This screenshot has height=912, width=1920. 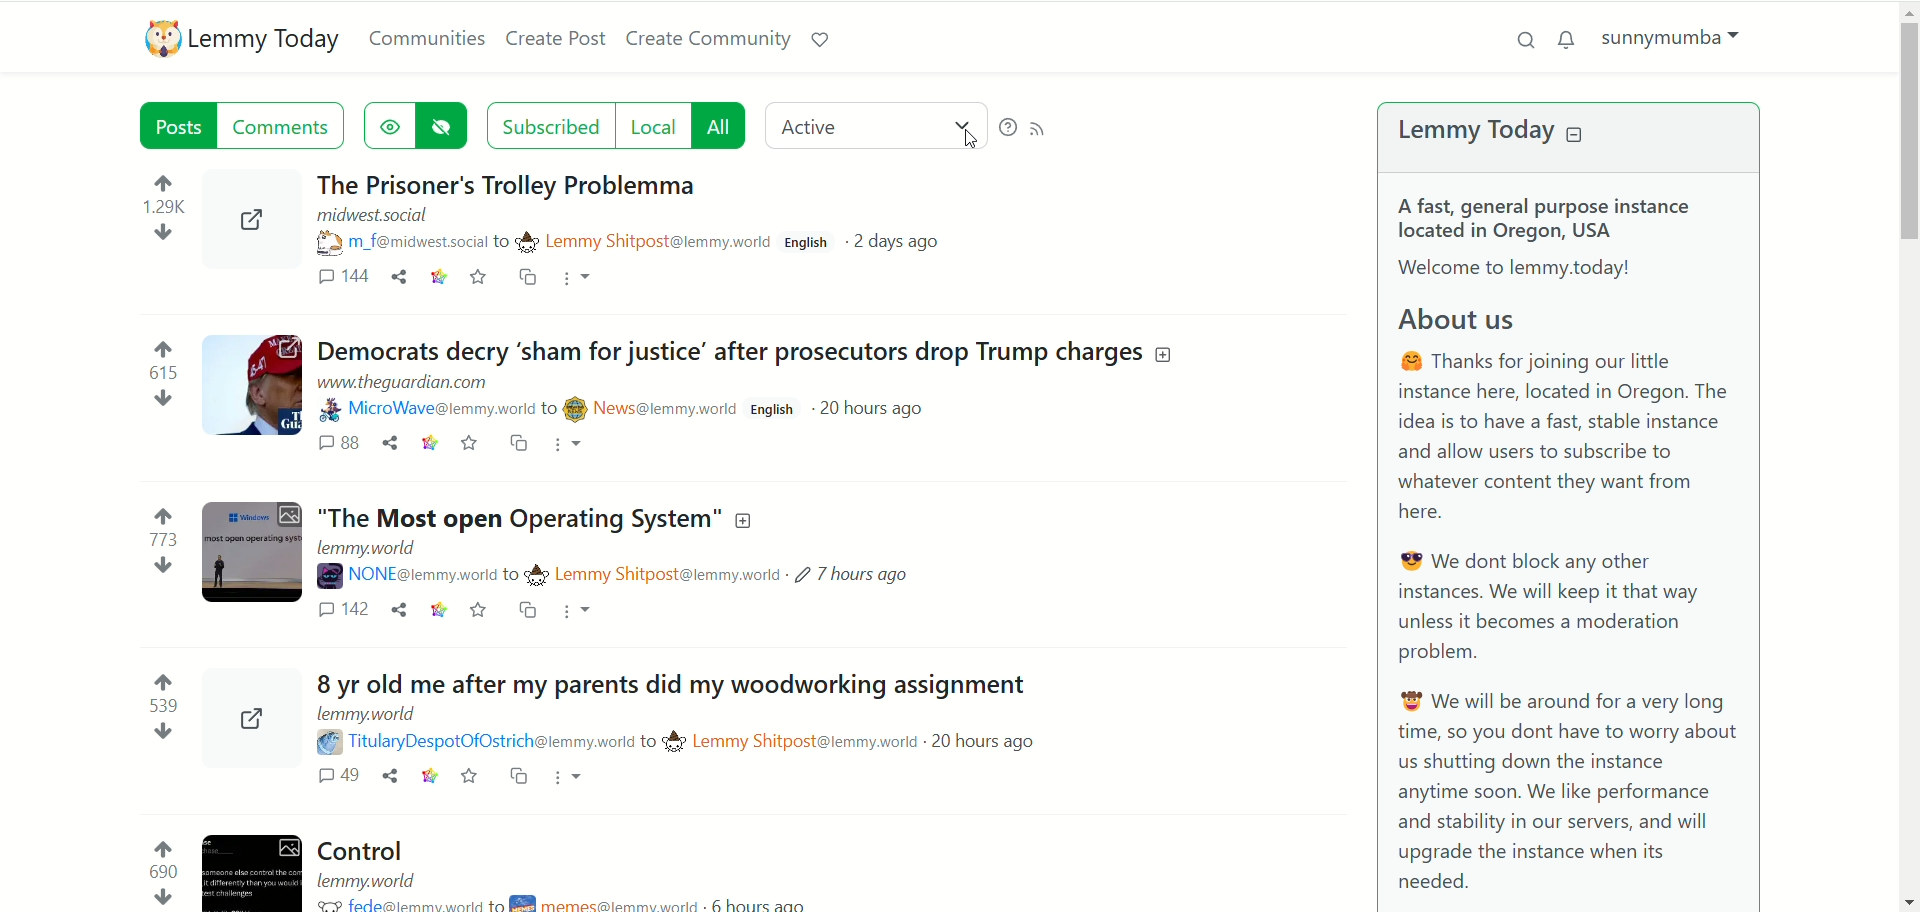 What do you see at coordinates (570, 775) in the screenshot?
I see `More` at bounding box center [570, 775].